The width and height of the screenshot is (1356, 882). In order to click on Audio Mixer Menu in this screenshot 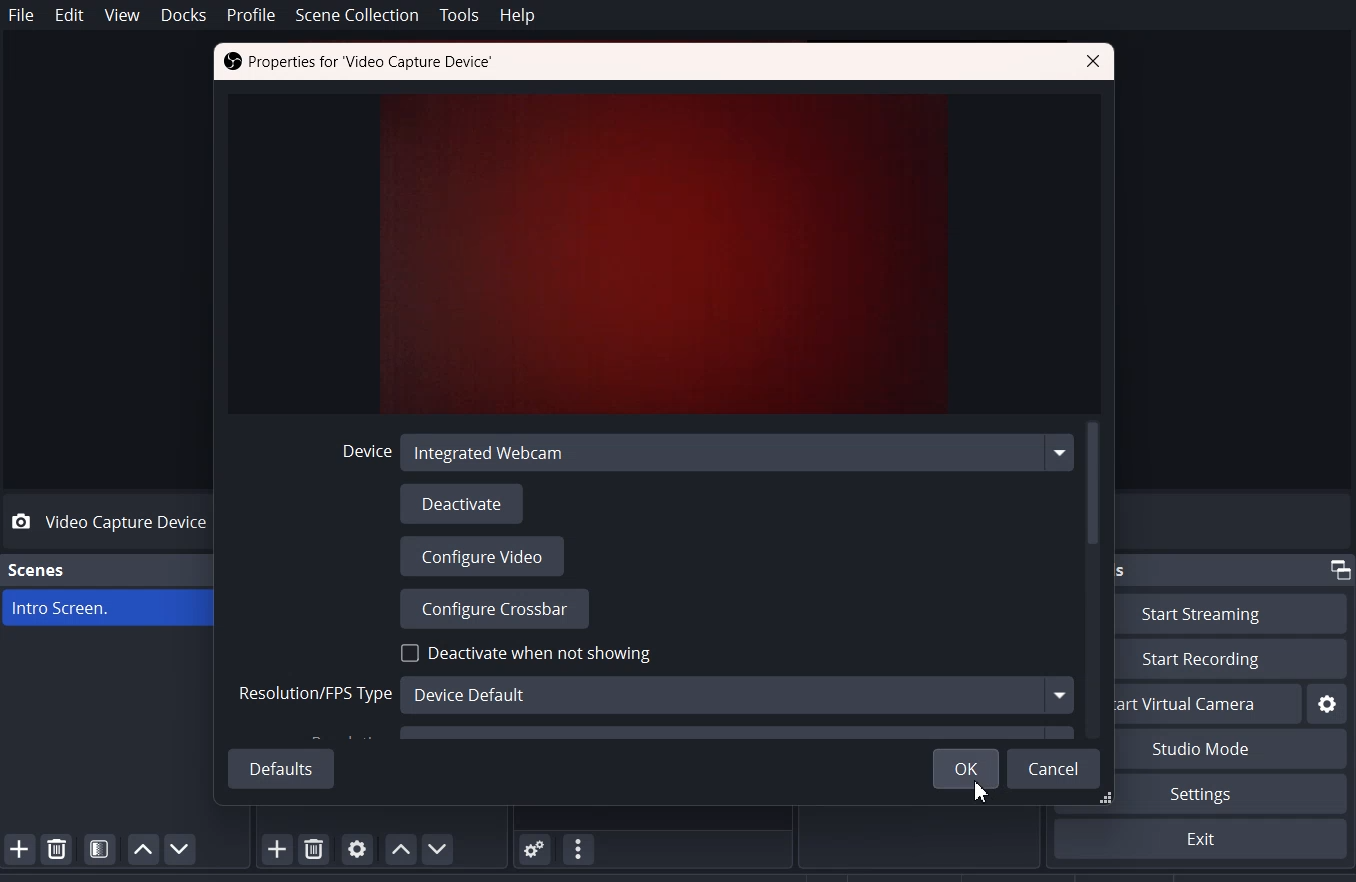, I will do `click(580, 848)`.